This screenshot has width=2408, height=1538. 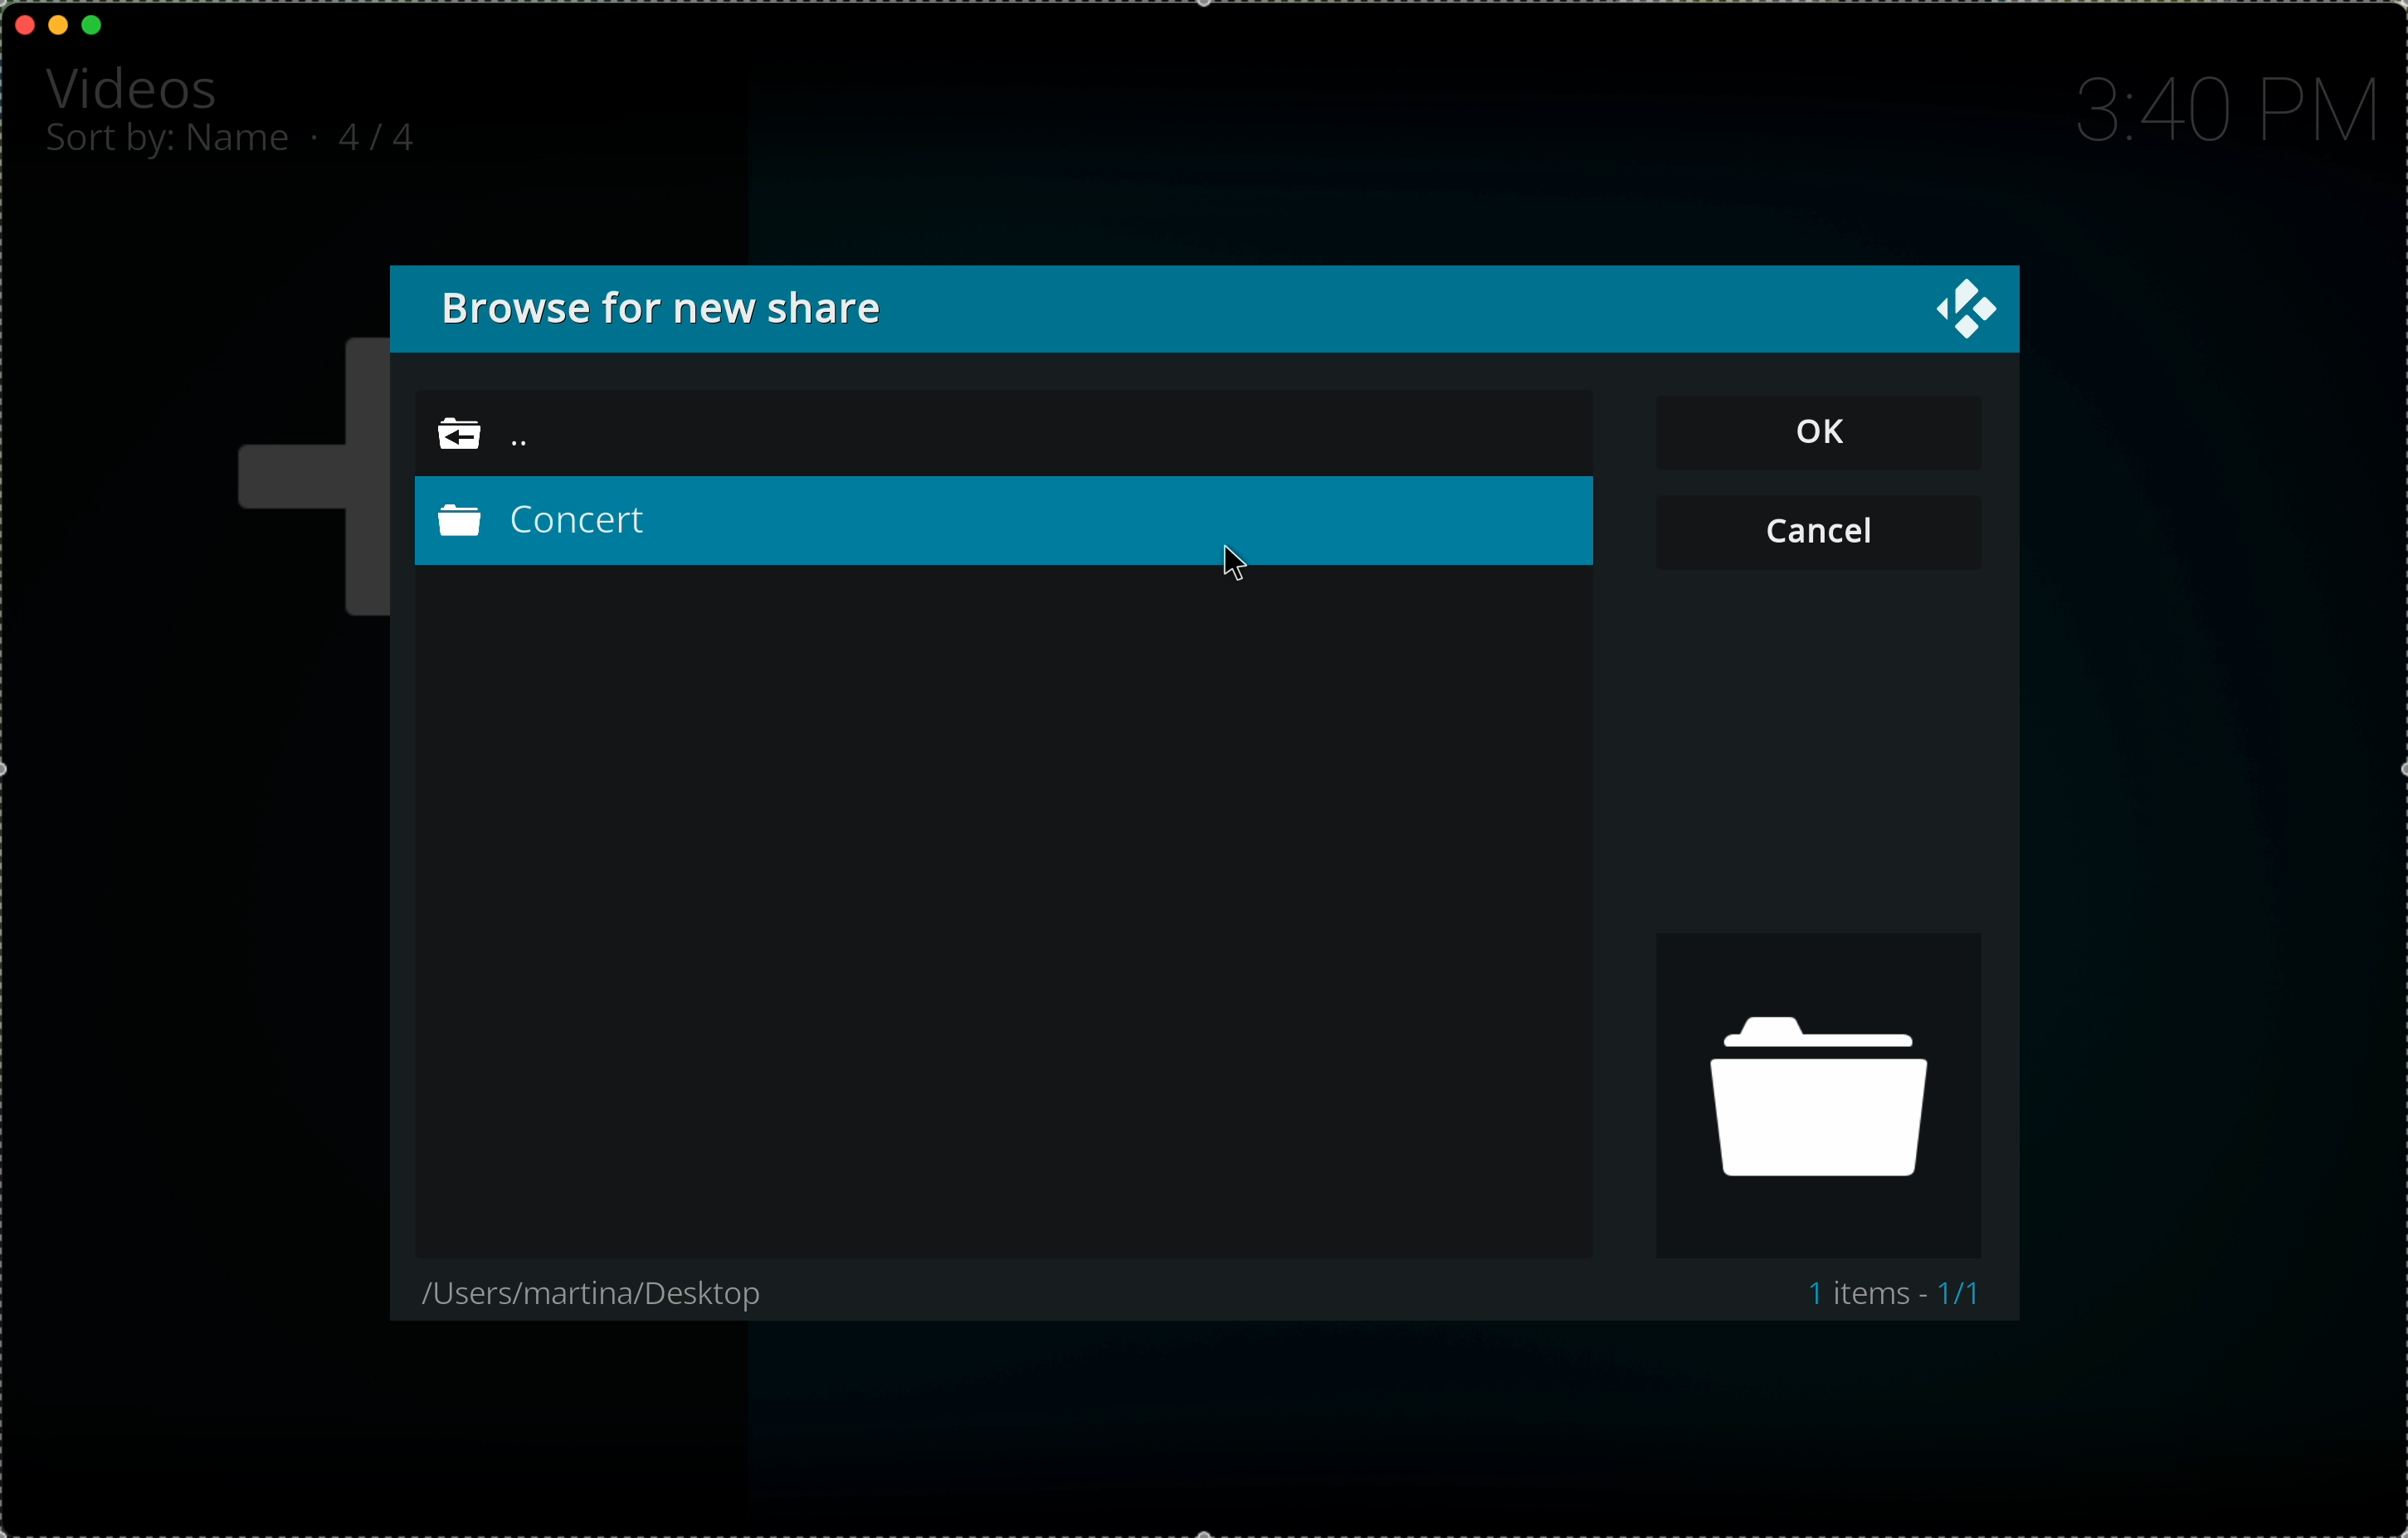 What do you see at coordinates (2220, 111) in the screenshot?
I see `time` at bounding box center [2220, 111].